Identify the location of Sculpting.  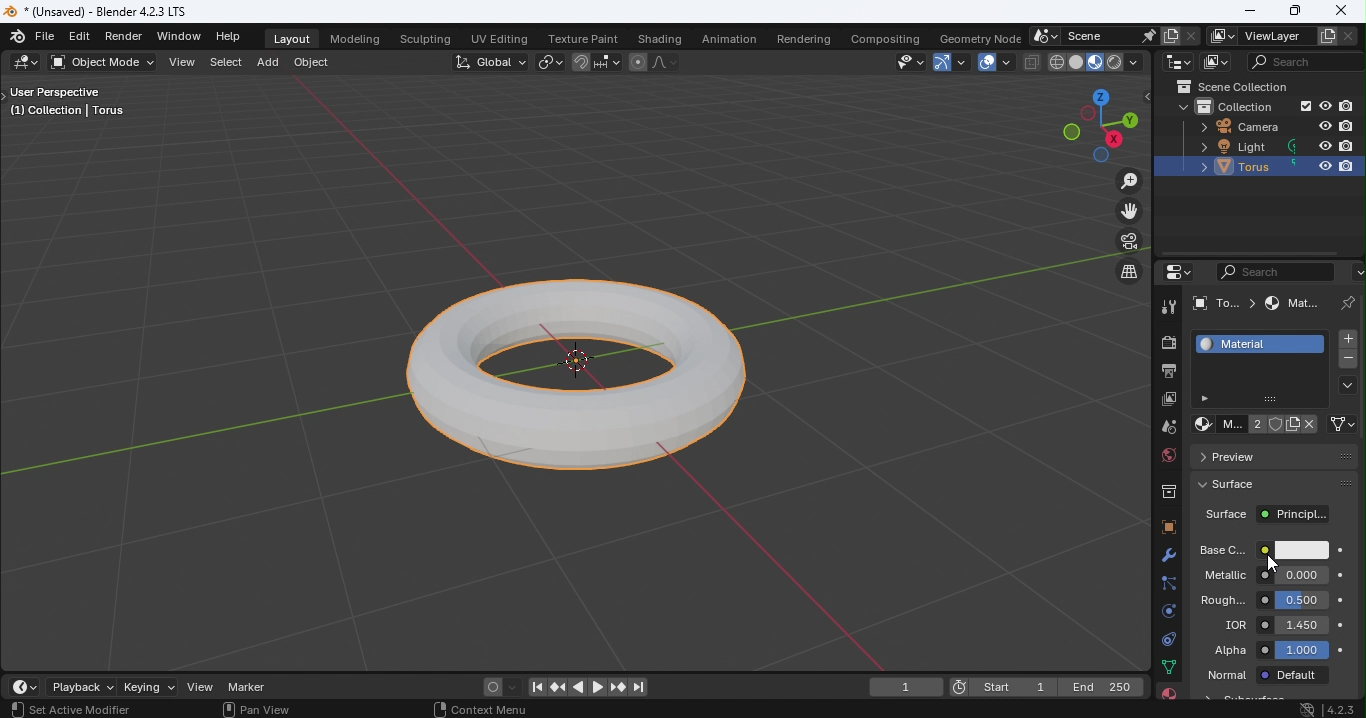
(424, 39).